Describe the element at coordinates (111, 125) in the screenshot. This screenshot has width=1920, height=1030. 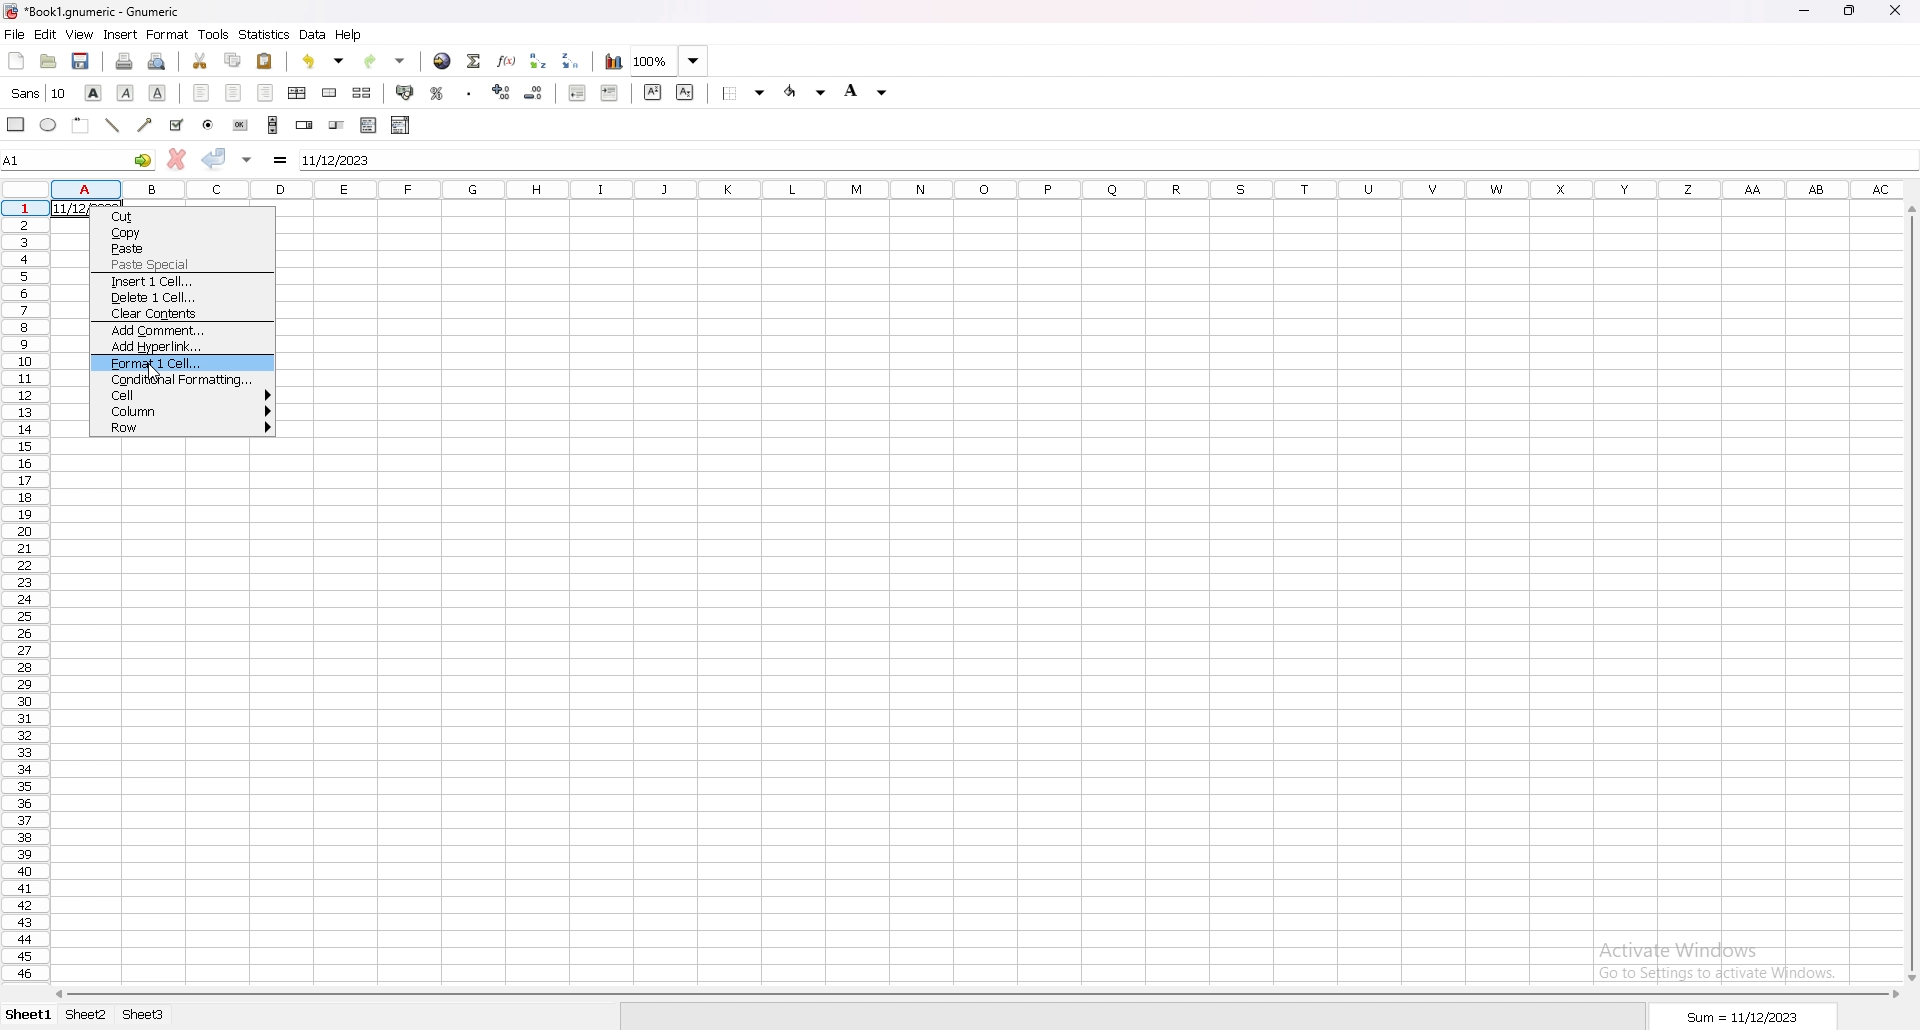
I see `line` at that location.